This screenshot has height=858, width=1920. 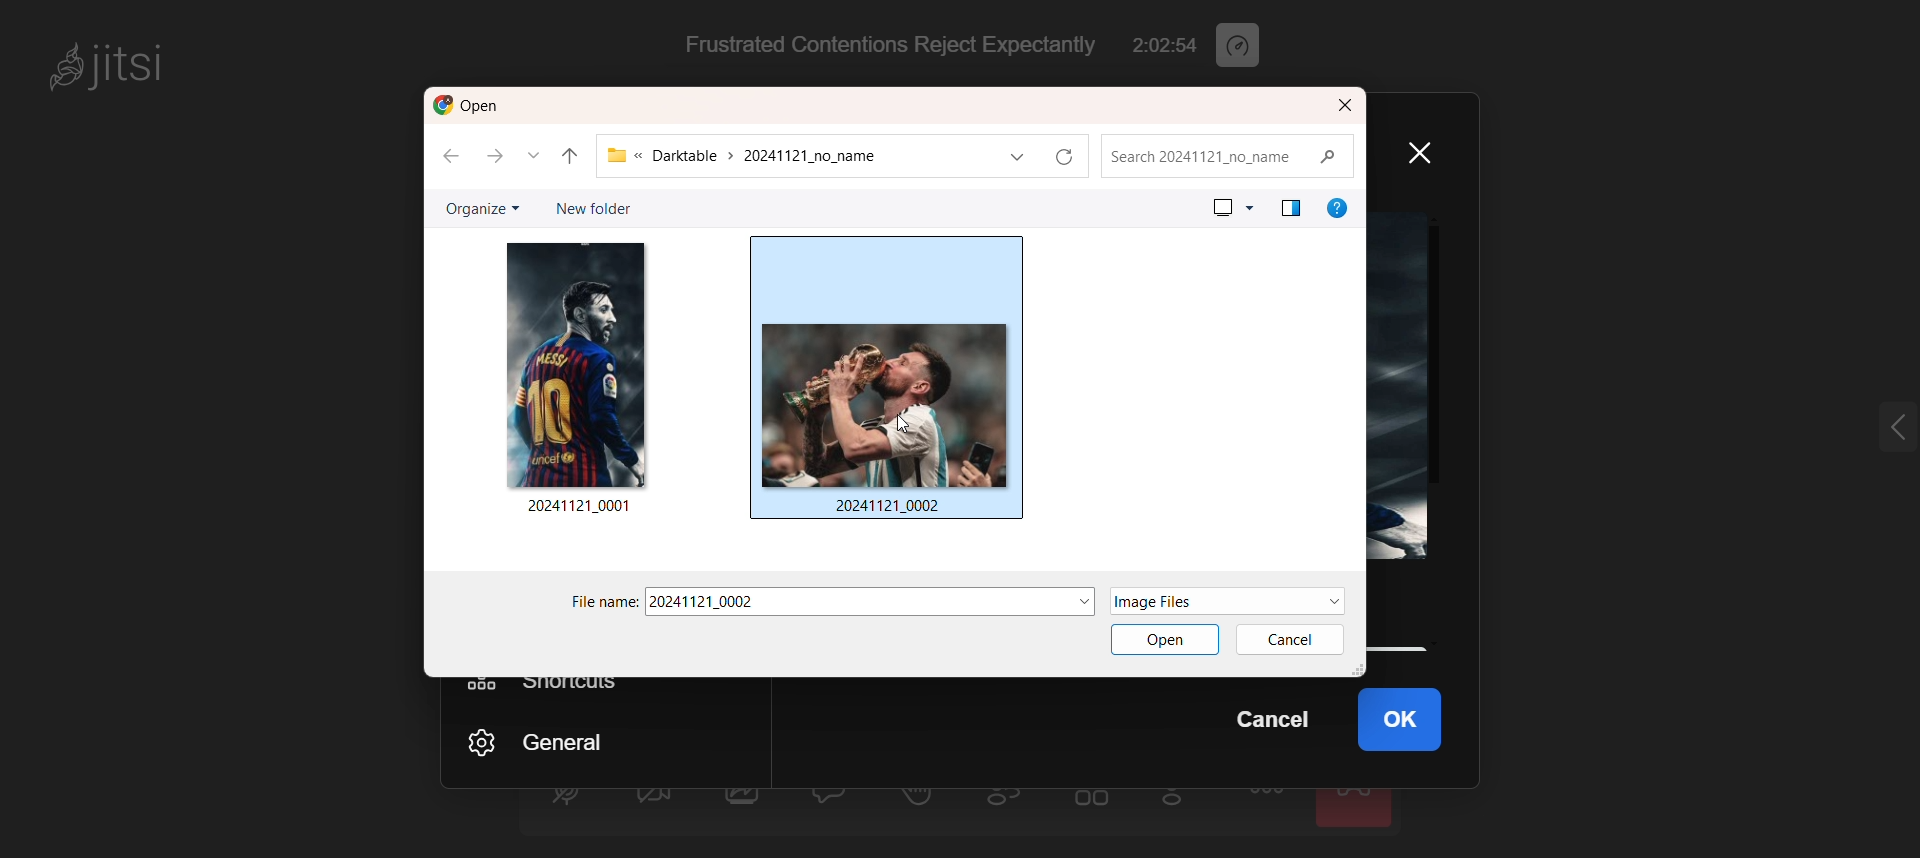 What do you see at coordinates (1231, 206) in the screenshot?
I see `preview` at bounding box center [1231, 206].